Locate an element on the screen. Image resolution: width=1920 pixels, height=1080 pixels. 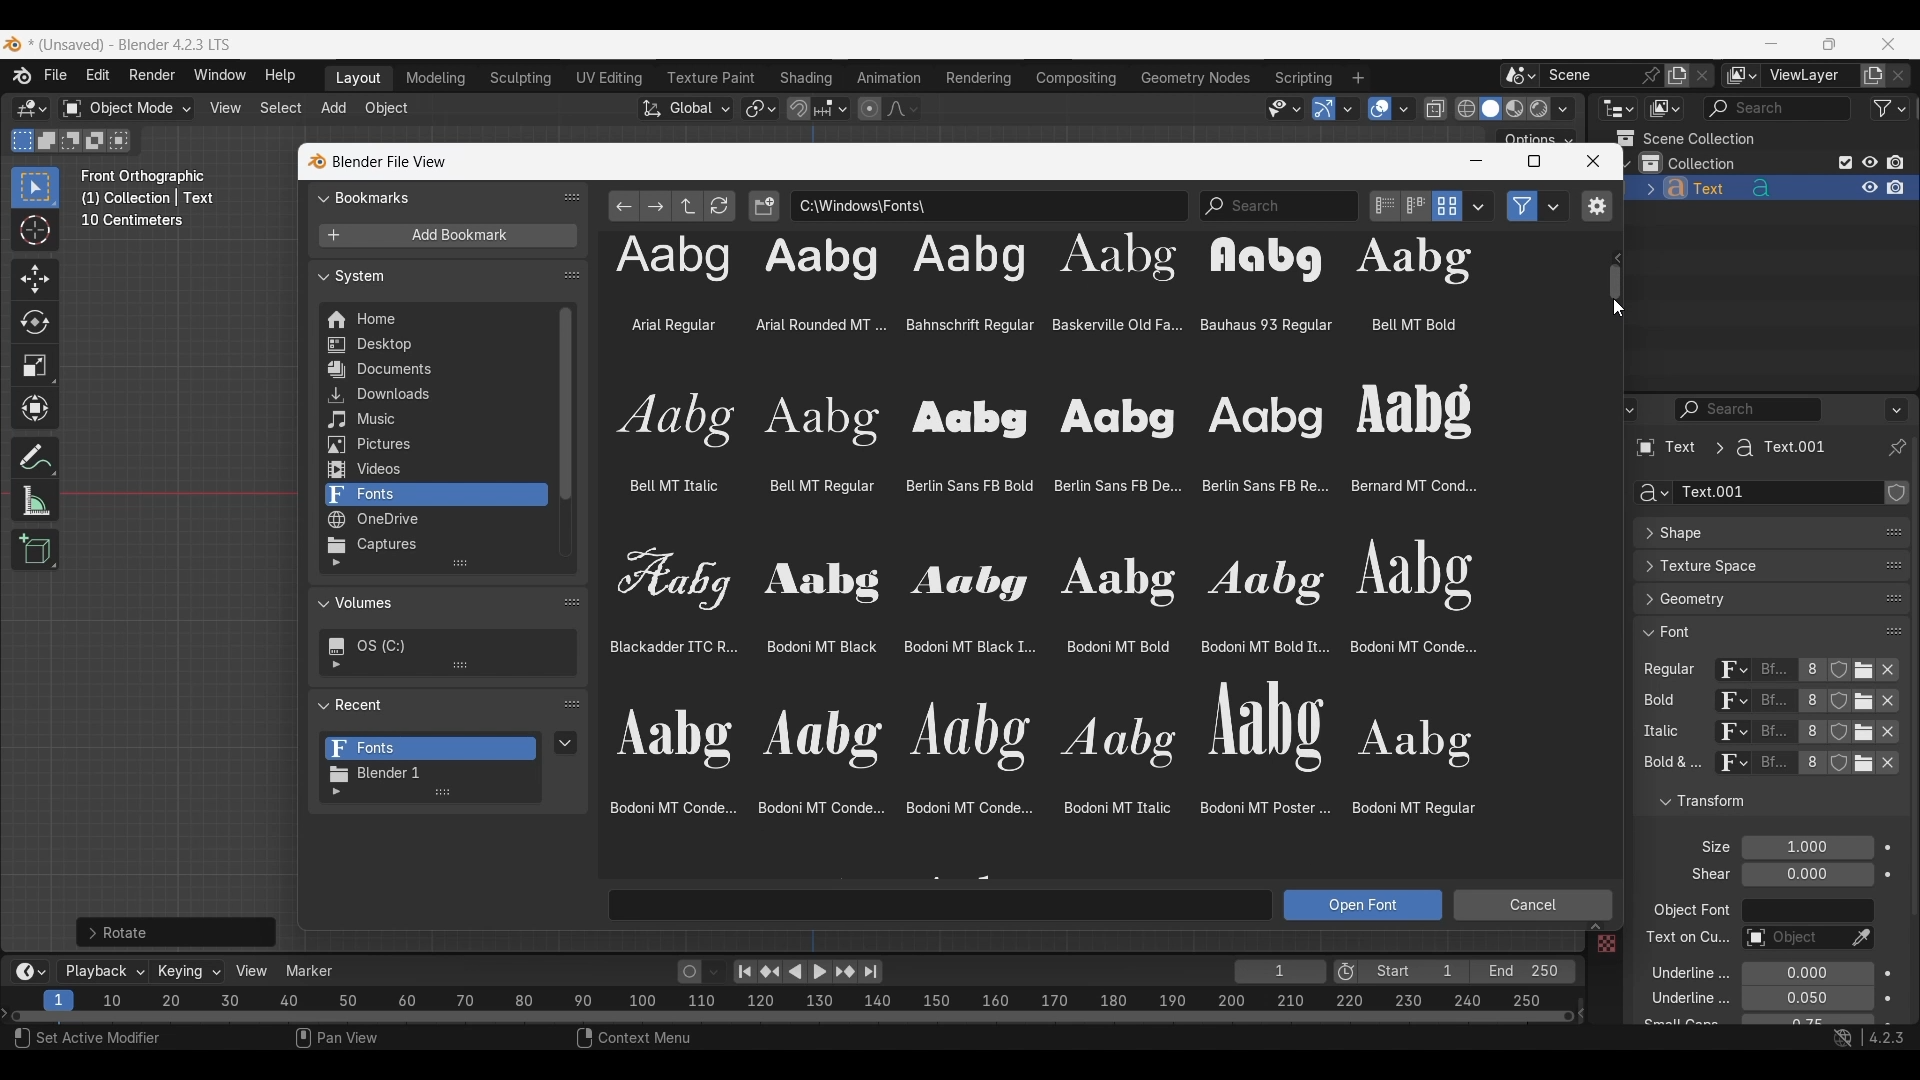
Shading is located at coordinates (1562, 109).